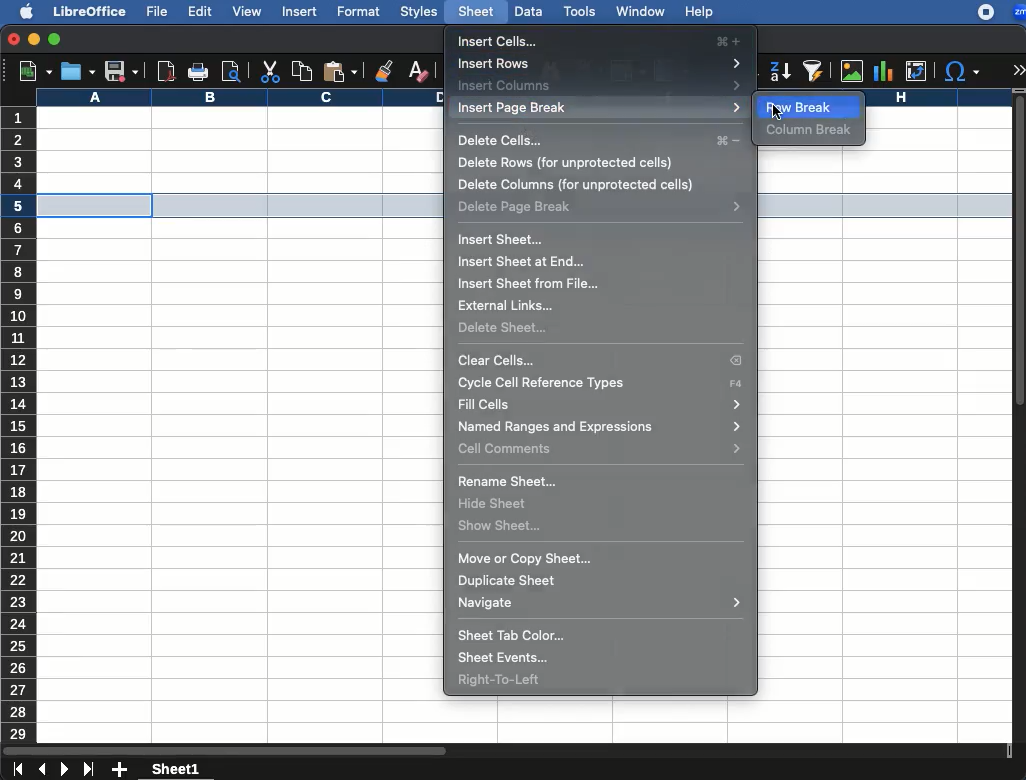 The height and width of the screenshot is (780, 1026). Describe the element at coordinates (581, 11) in the screenshot. I see `tools` at that location.